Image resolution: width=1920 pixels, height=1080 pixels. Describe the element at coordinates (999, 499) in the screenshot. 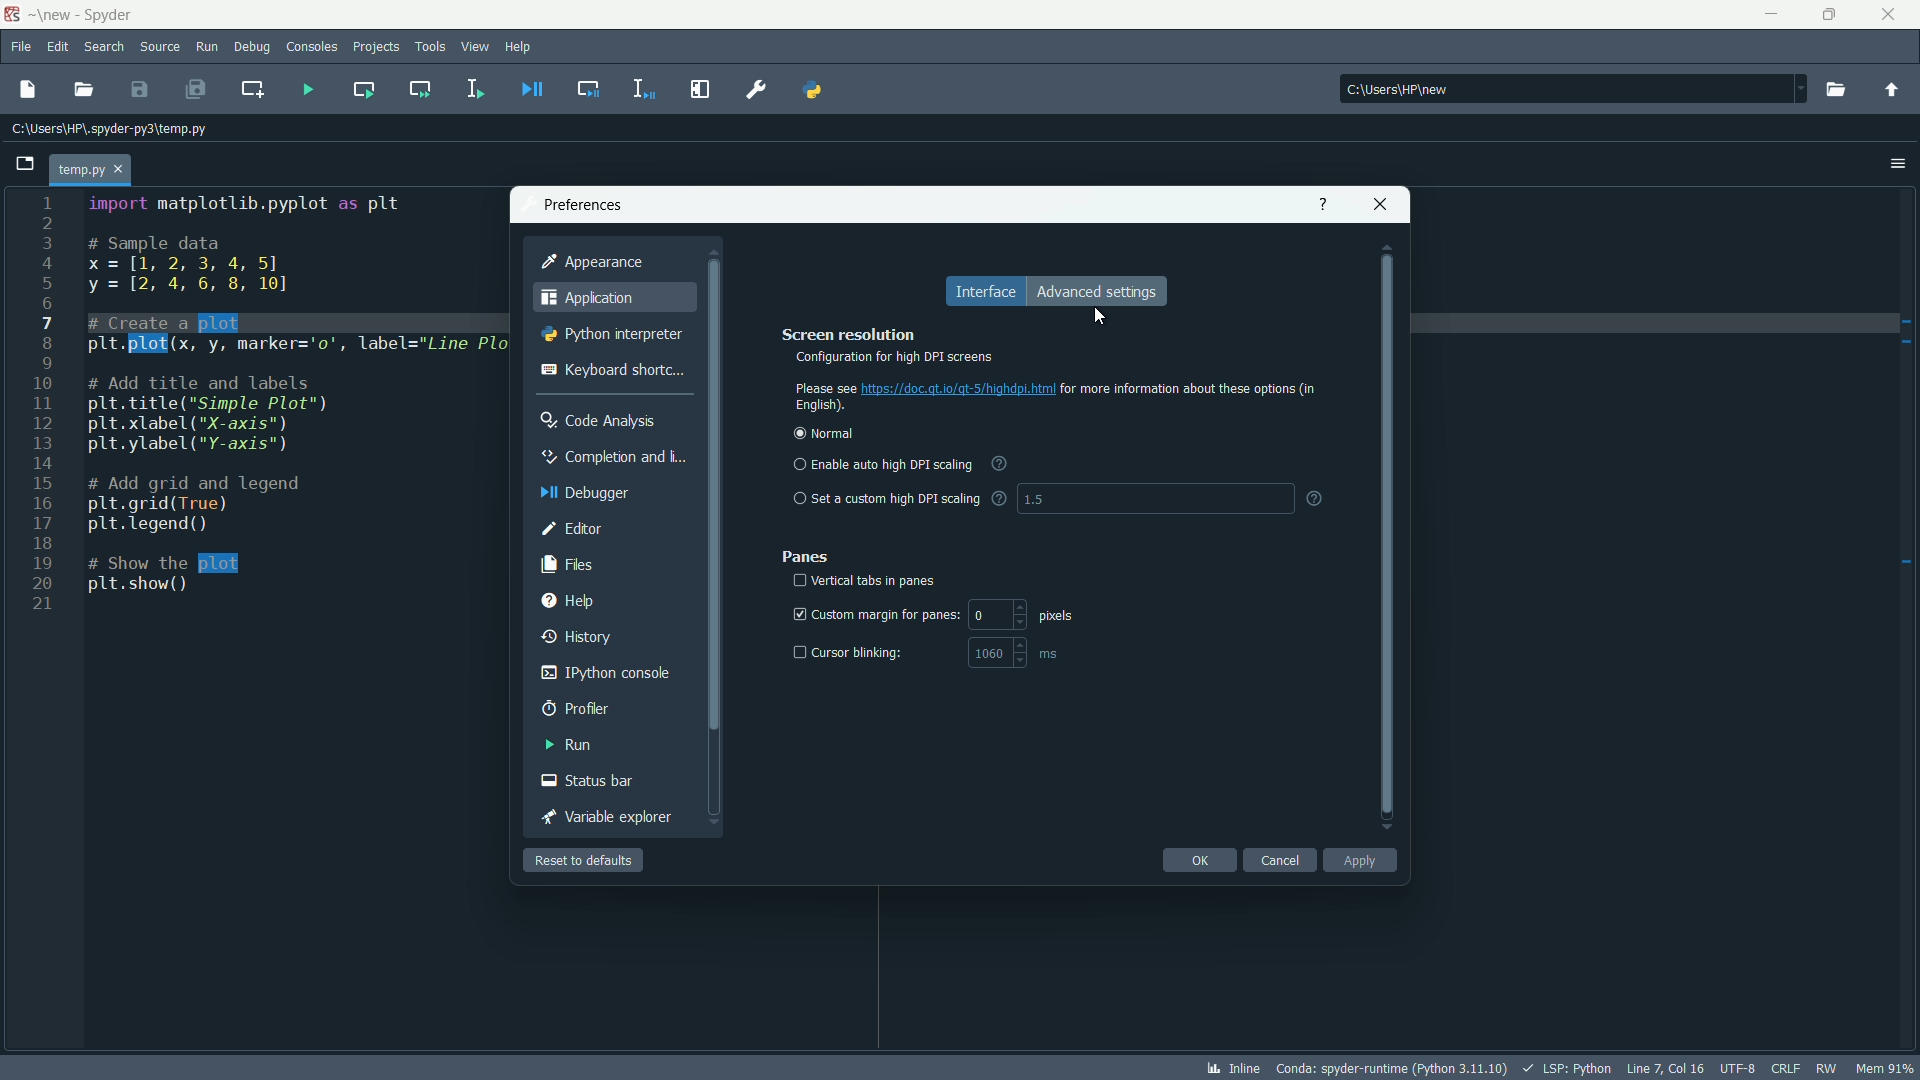

I see `more info` at that location.